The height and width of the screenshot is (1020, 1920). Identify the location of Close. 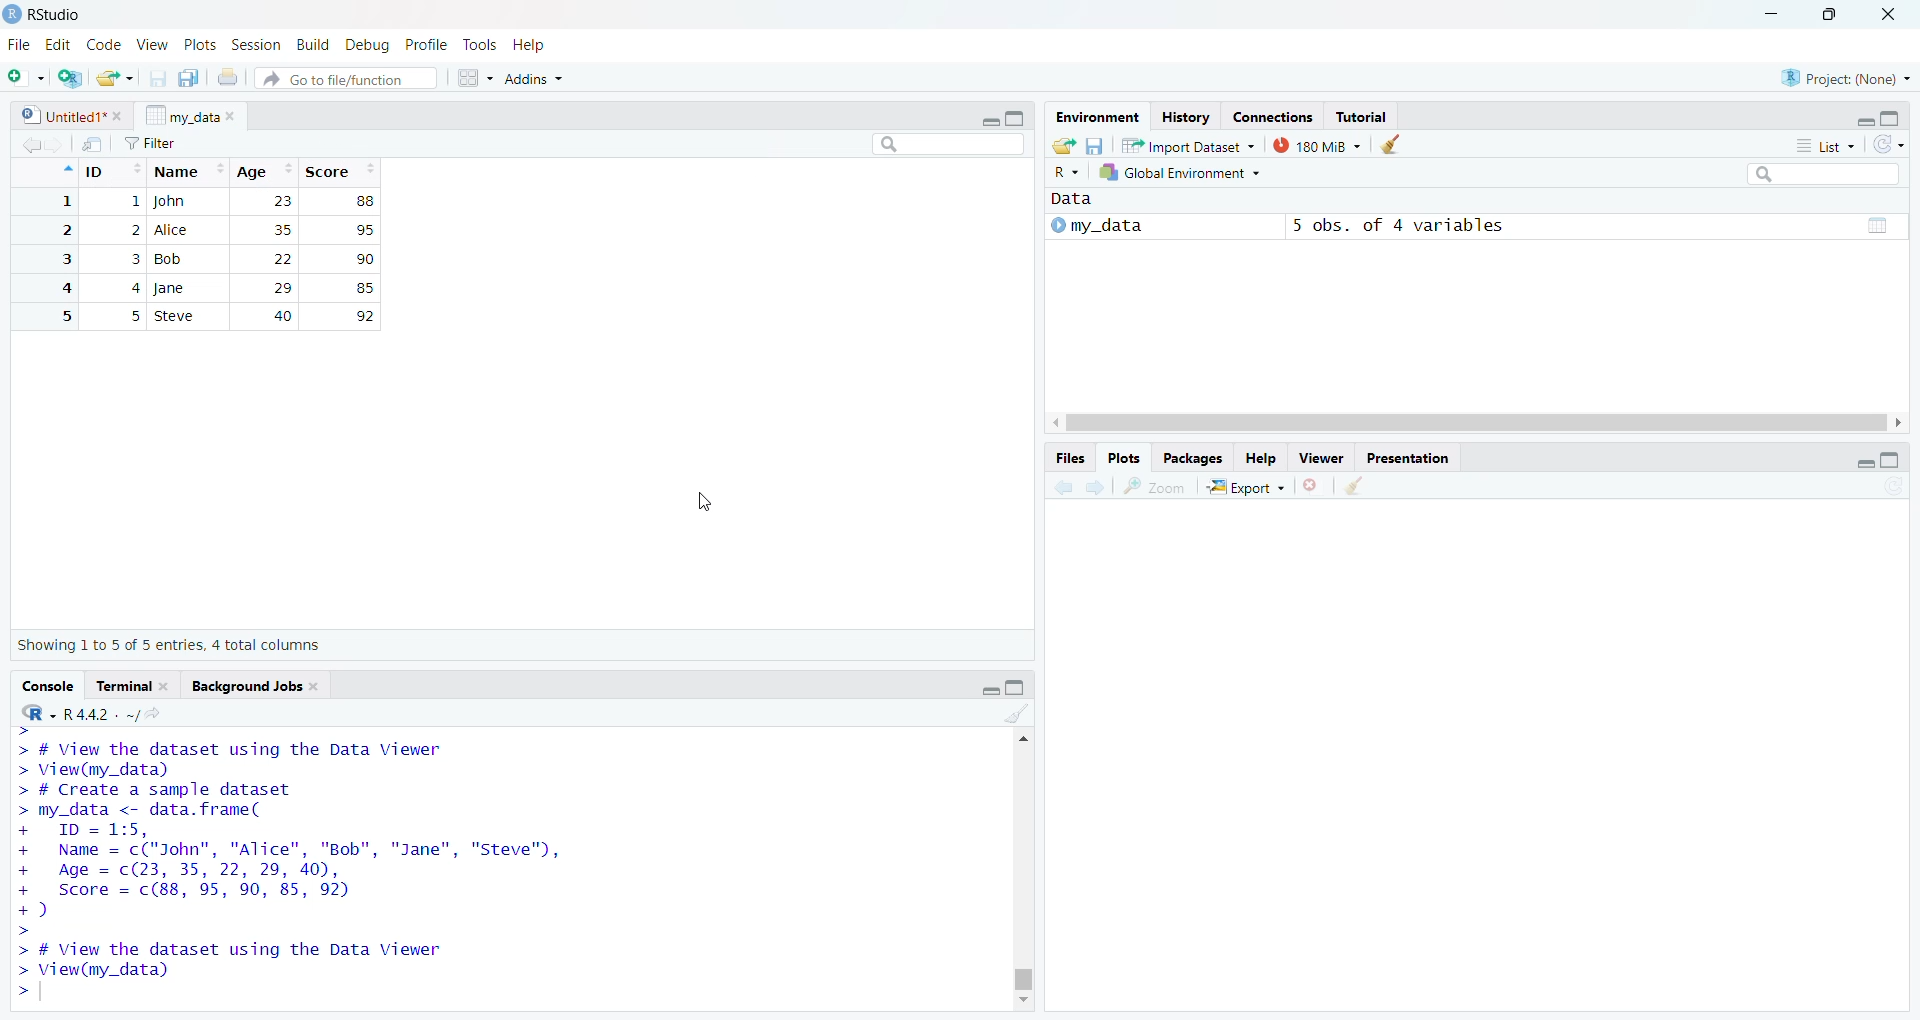
(1886, 15).